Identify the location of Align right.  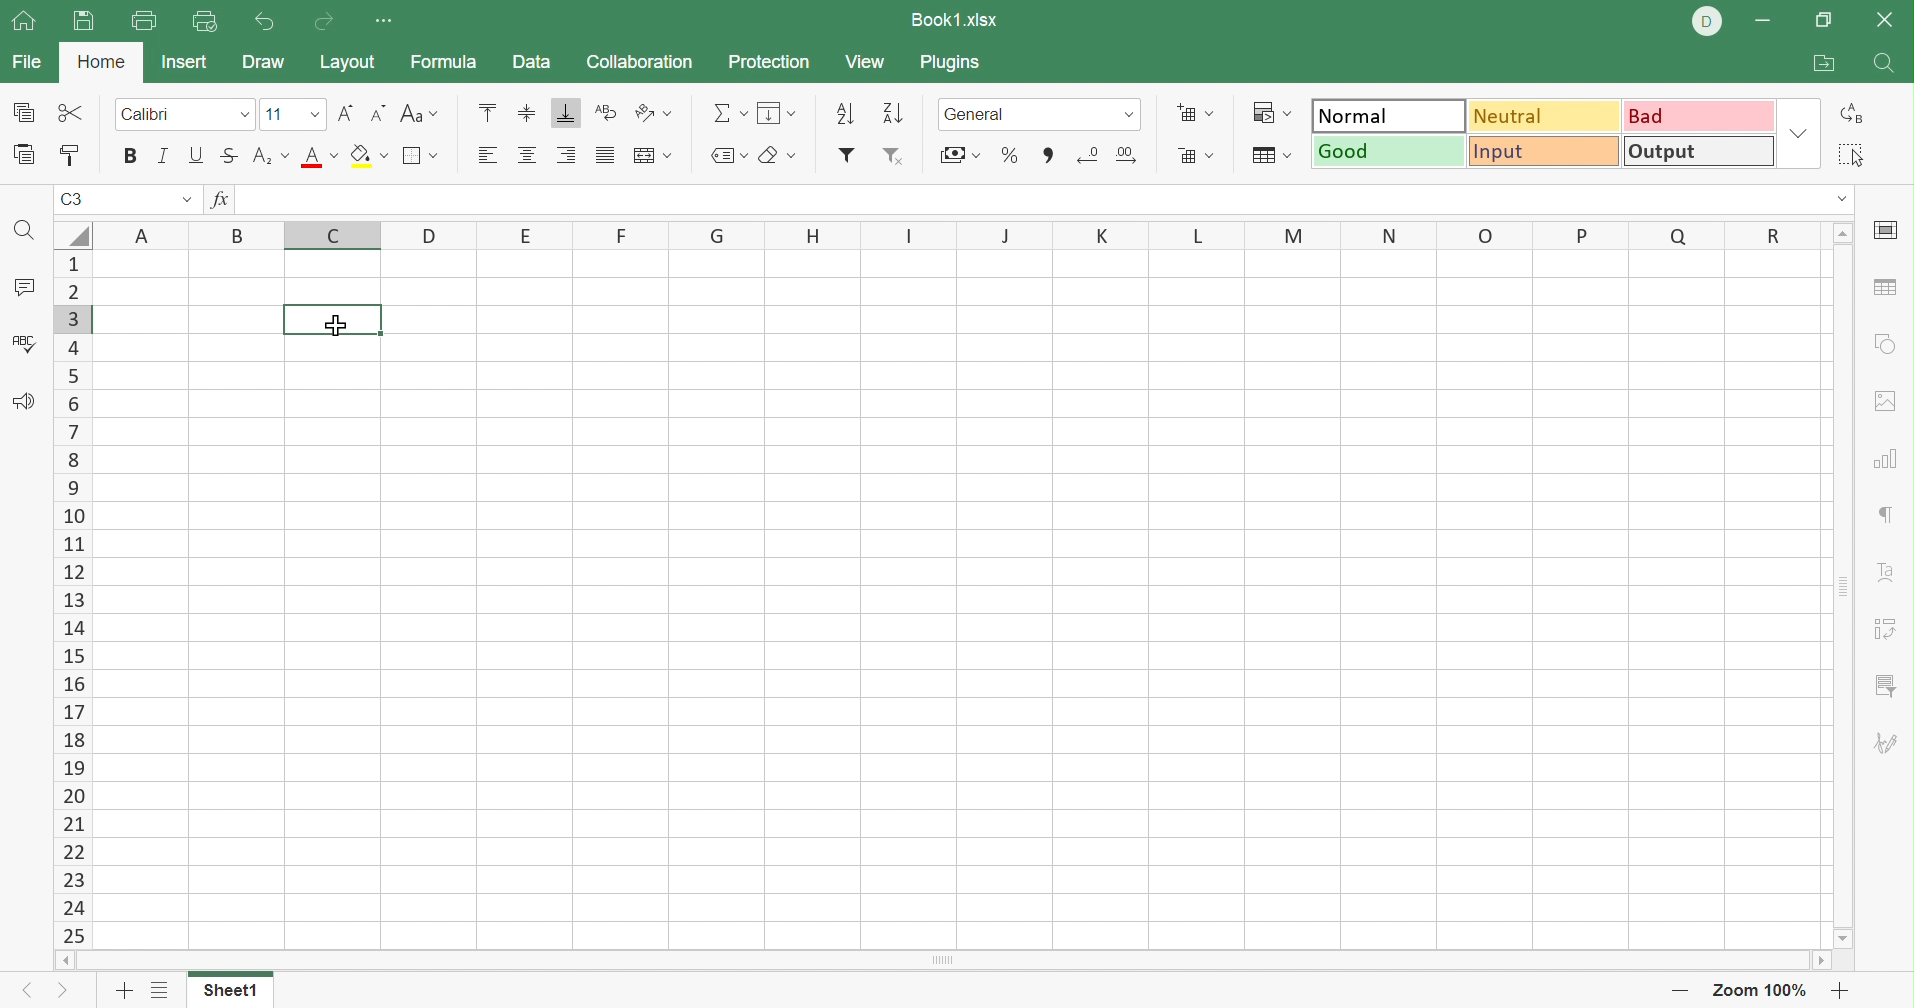
(565, 154).